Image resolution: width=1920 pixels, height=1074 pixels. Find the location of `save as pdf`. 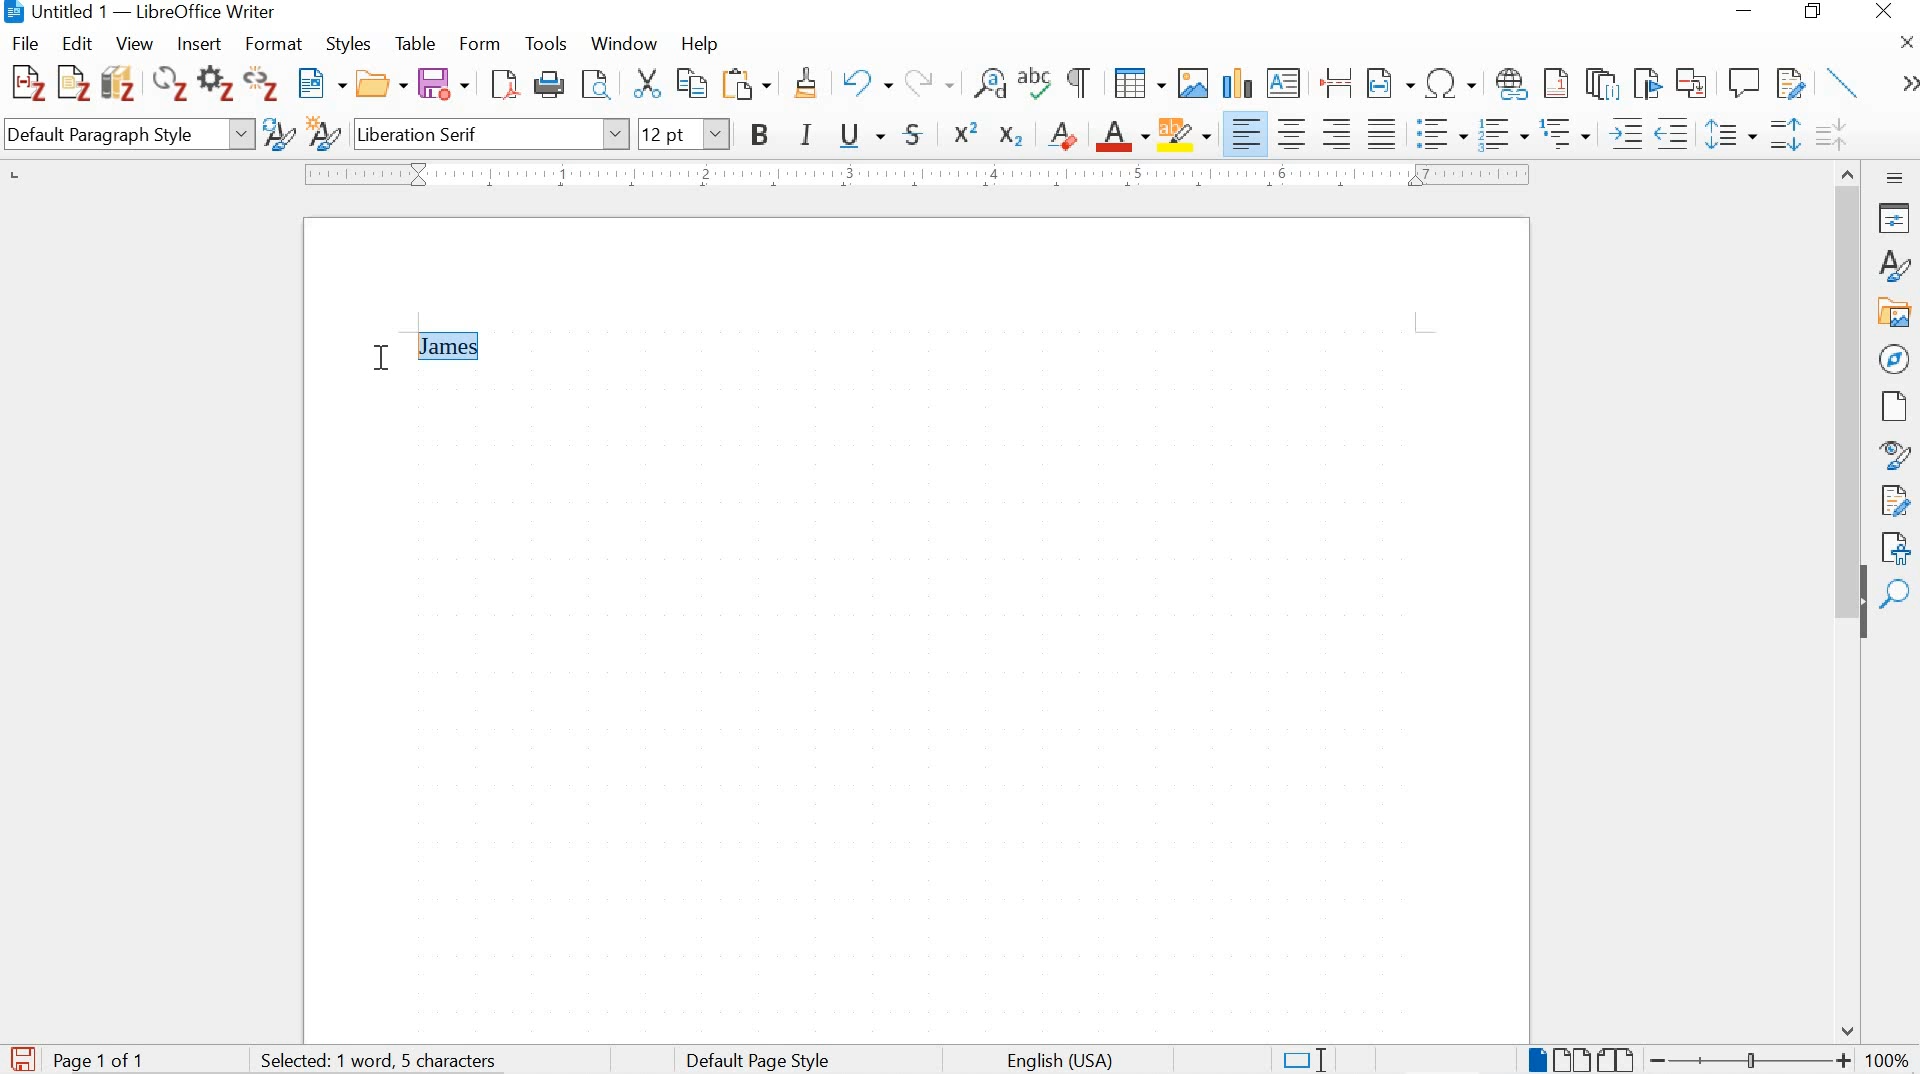

save as pdf is located at coordinates (504, 86).